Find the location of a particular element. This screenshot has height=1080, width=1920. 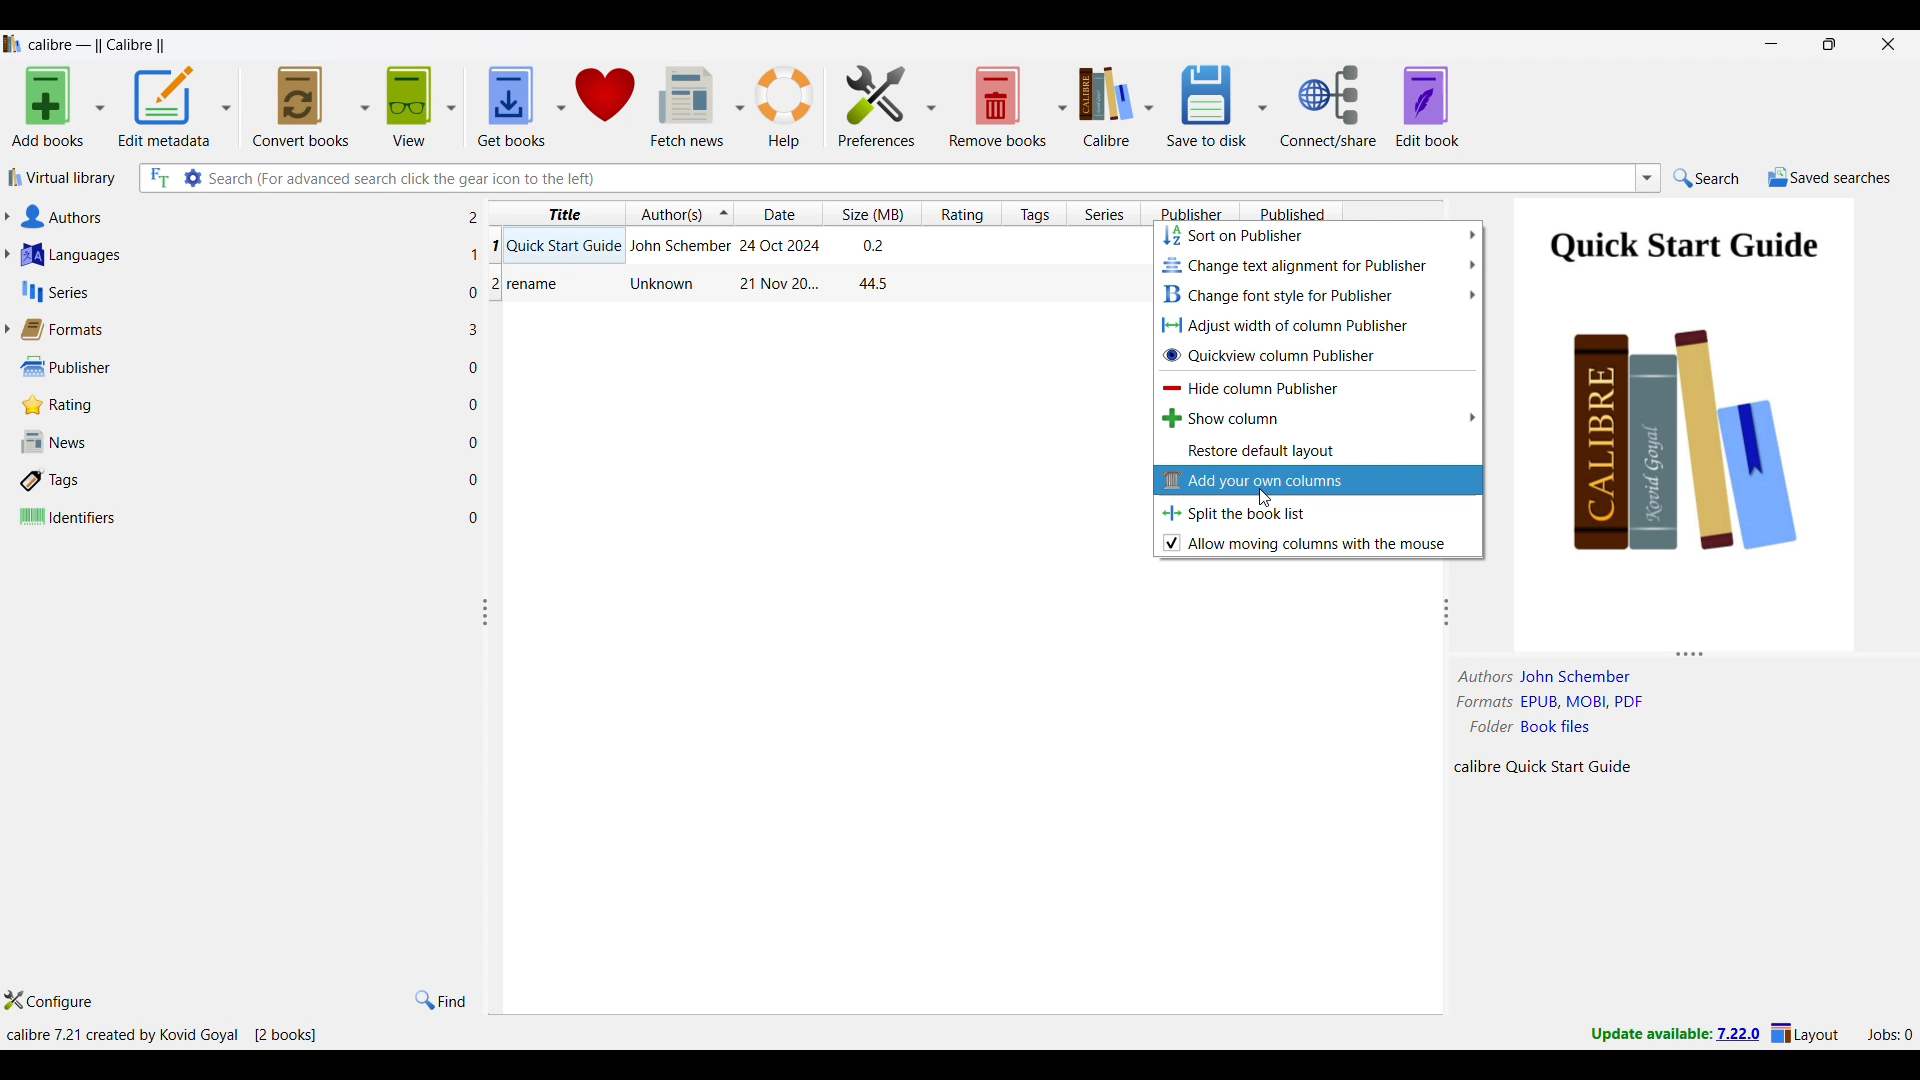

News settings is located at coordinates (697, 107).